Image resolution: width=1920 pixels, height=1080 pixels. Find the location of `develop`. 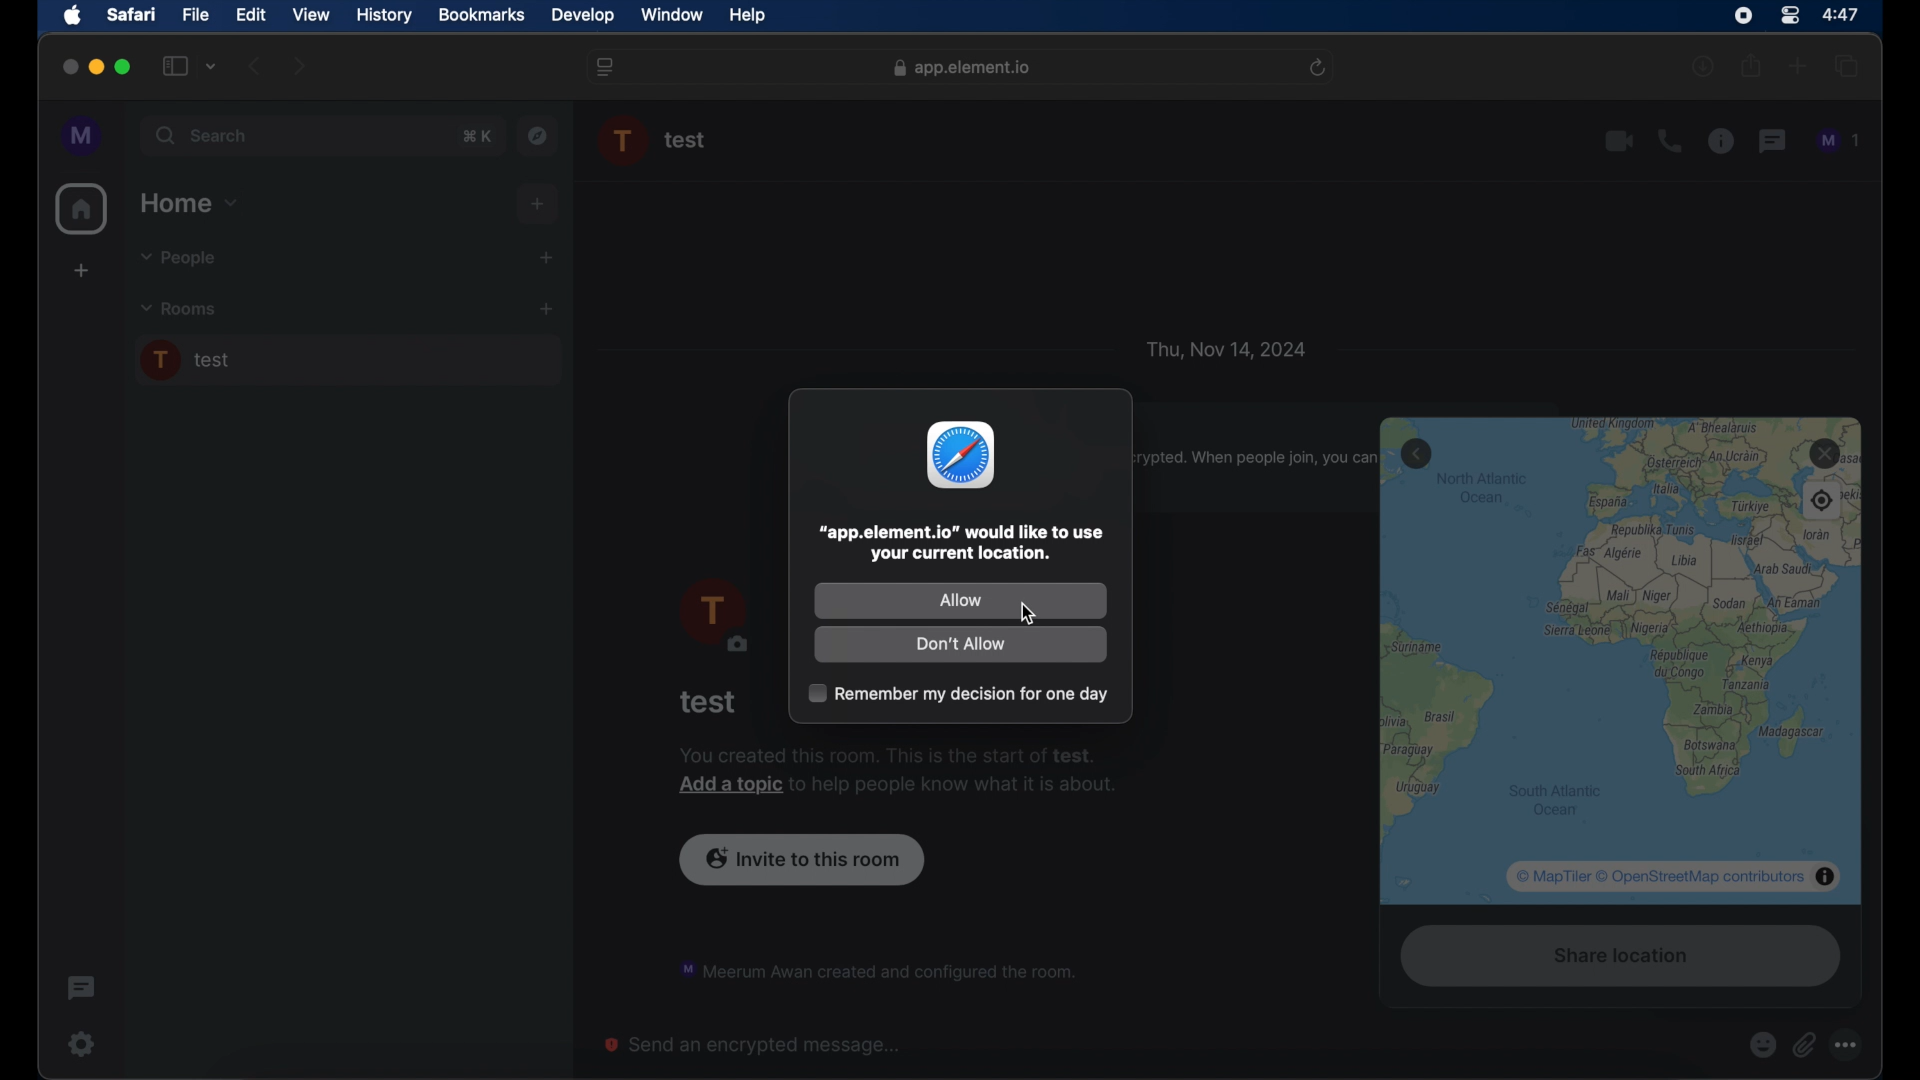

develop is located at coordinates (583, 16).